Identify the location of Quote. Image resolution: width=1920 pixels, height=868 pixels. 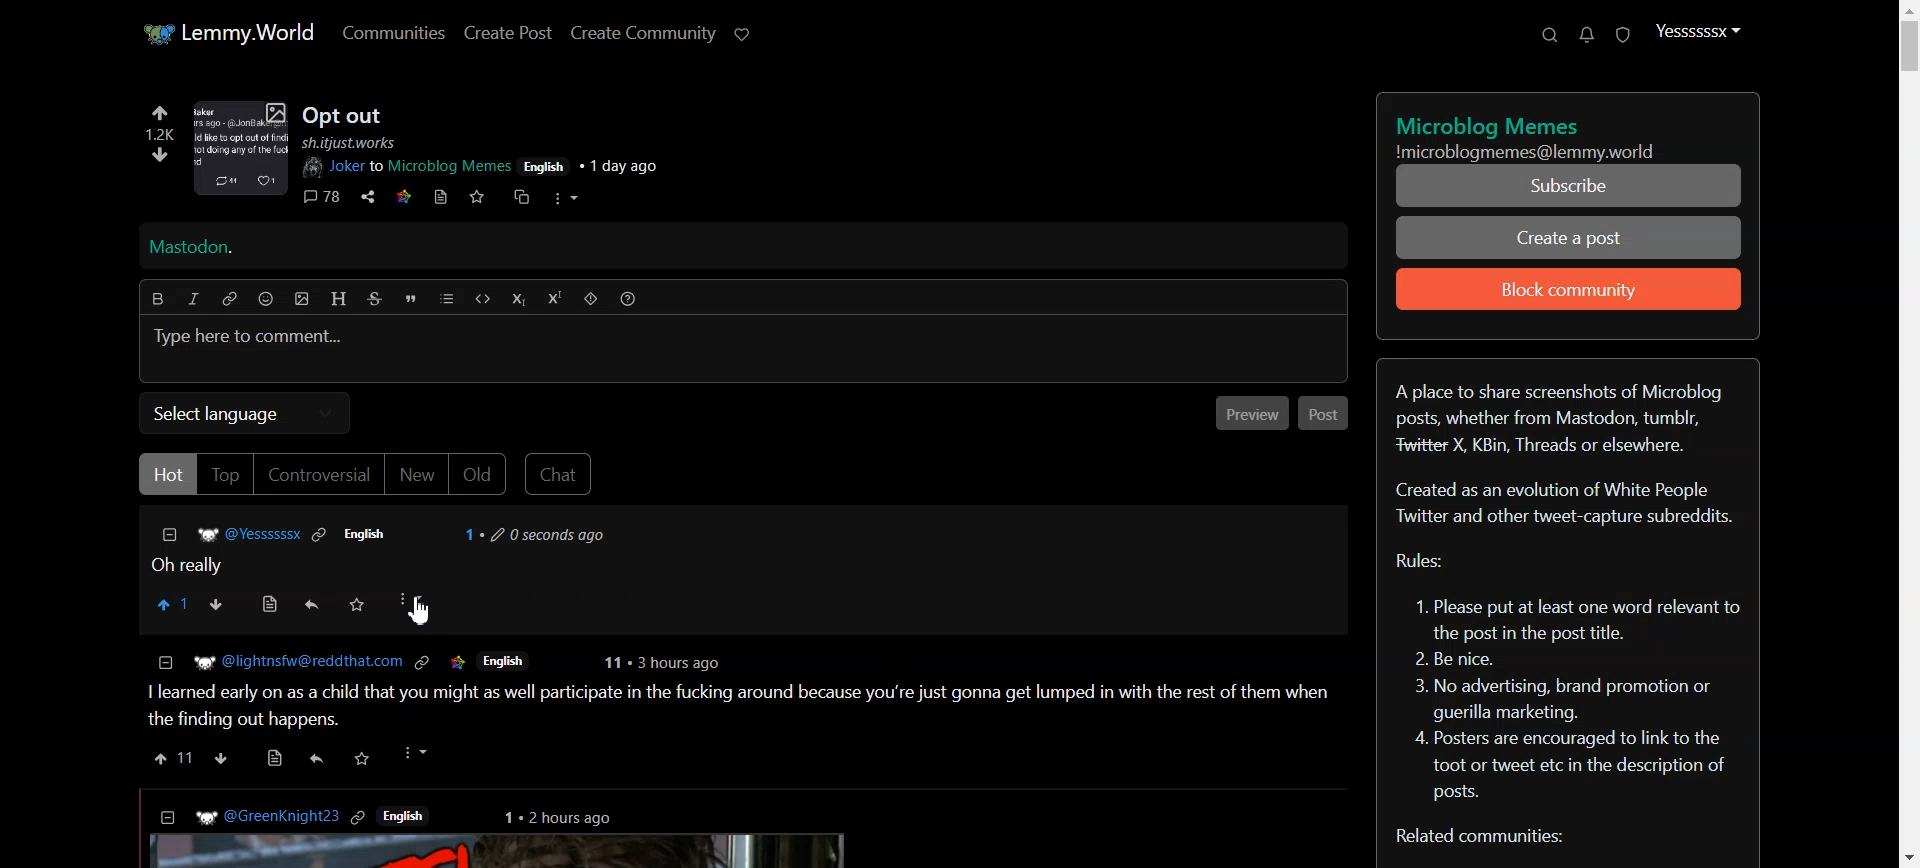
(411, 298).